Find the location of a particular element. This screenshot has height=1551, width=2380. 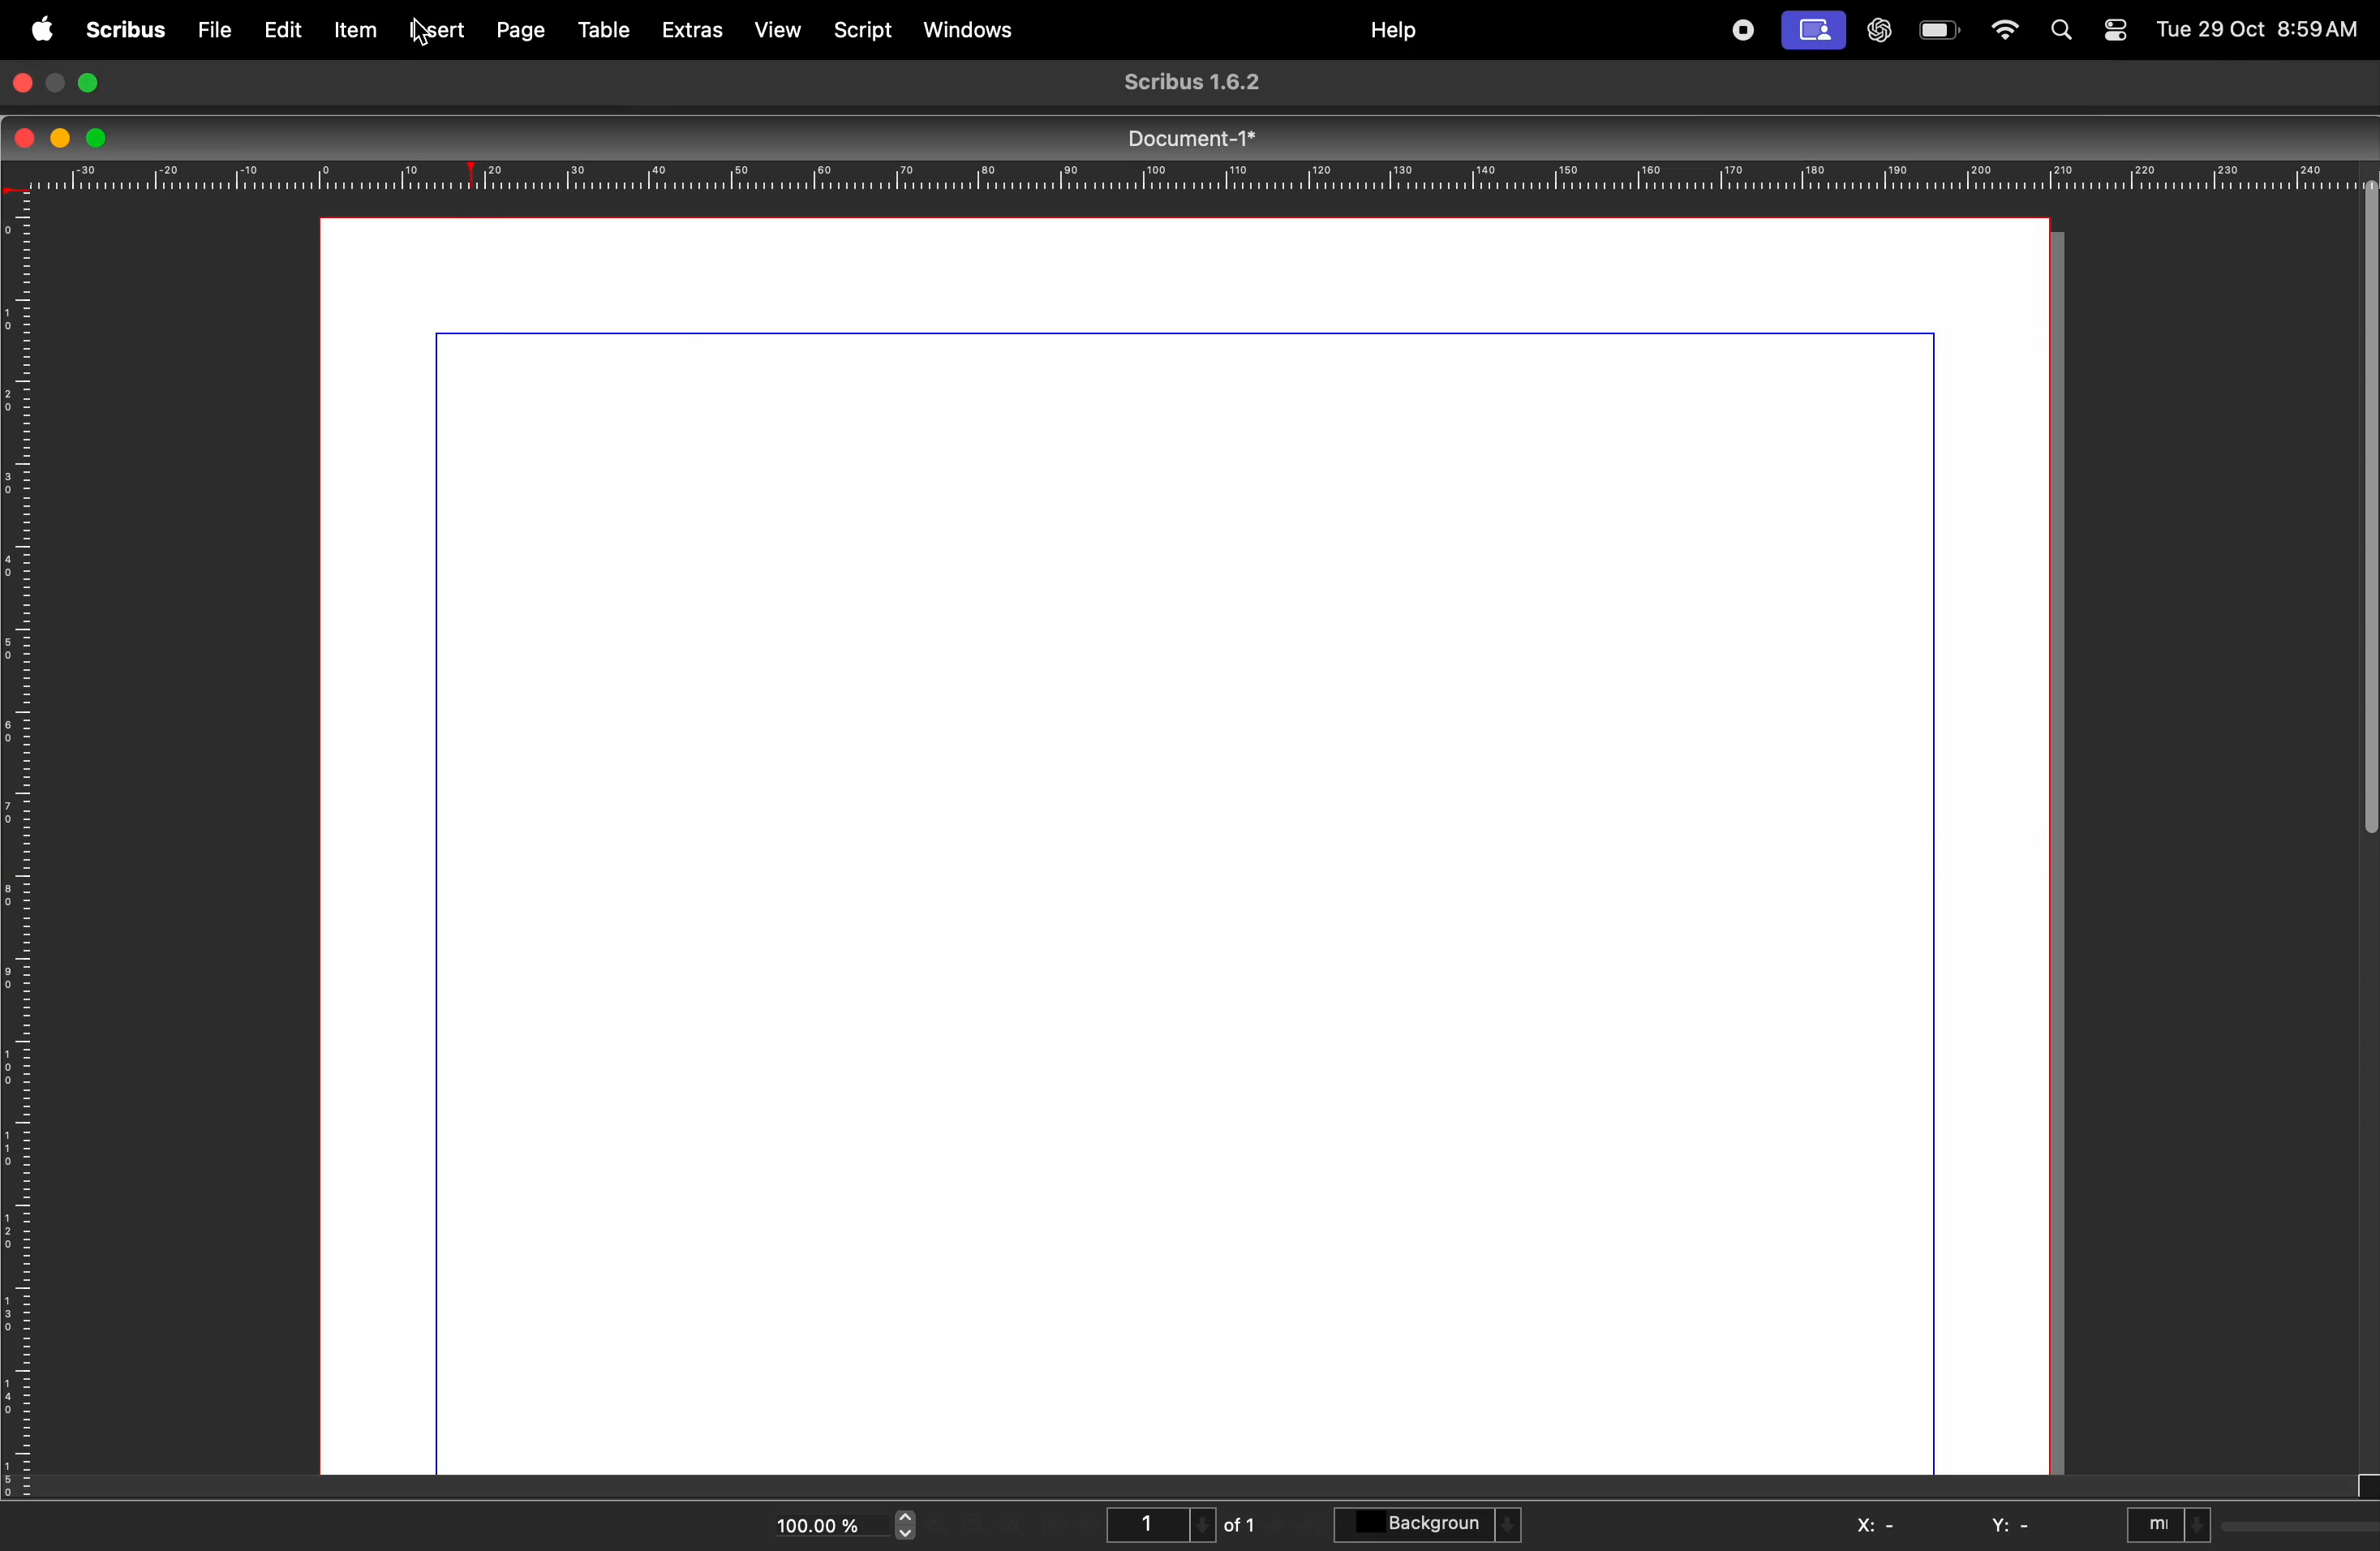

page is located at coordinates (520, 28).